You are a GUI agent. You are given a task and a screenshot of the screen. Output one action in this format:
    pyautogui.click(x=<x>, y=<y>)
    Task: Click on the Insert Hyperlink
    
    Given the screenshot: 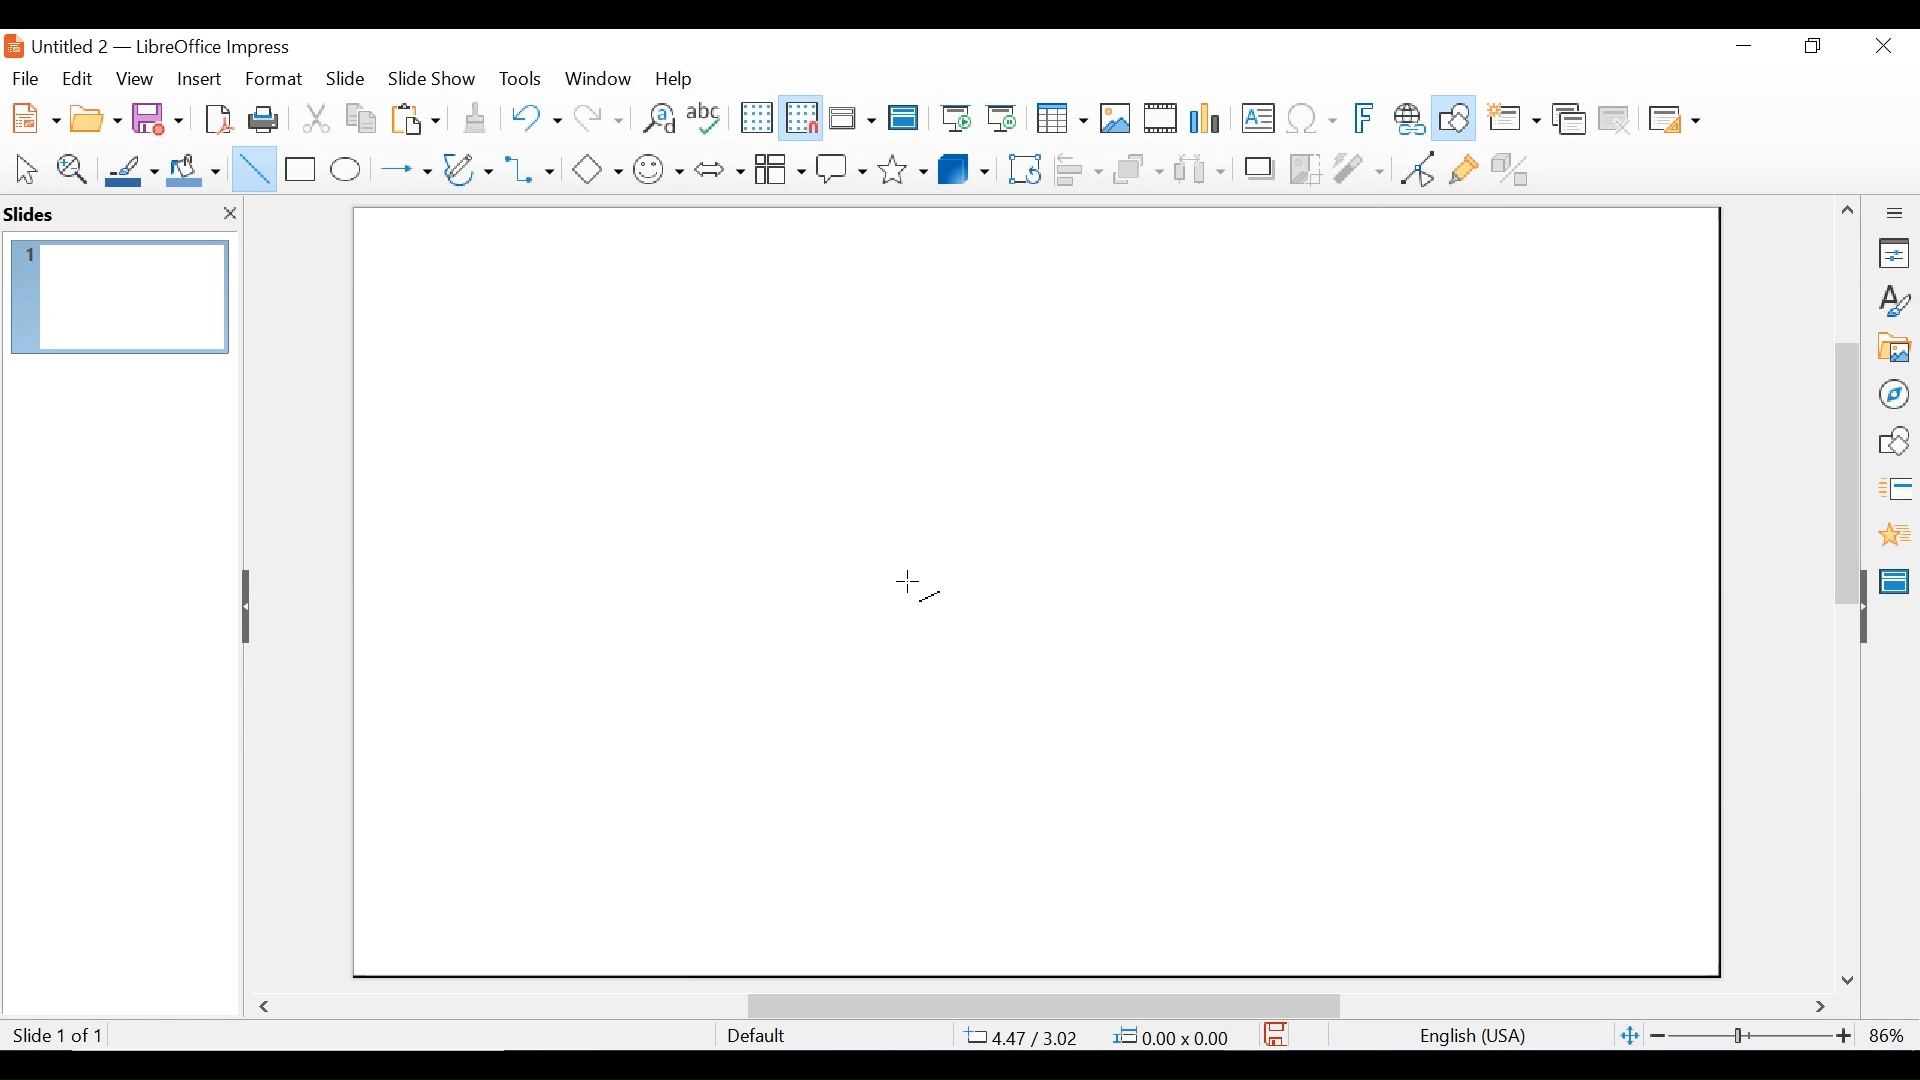 What is the action you would take?
    pyautogui.click(x=1408, y=119)
    